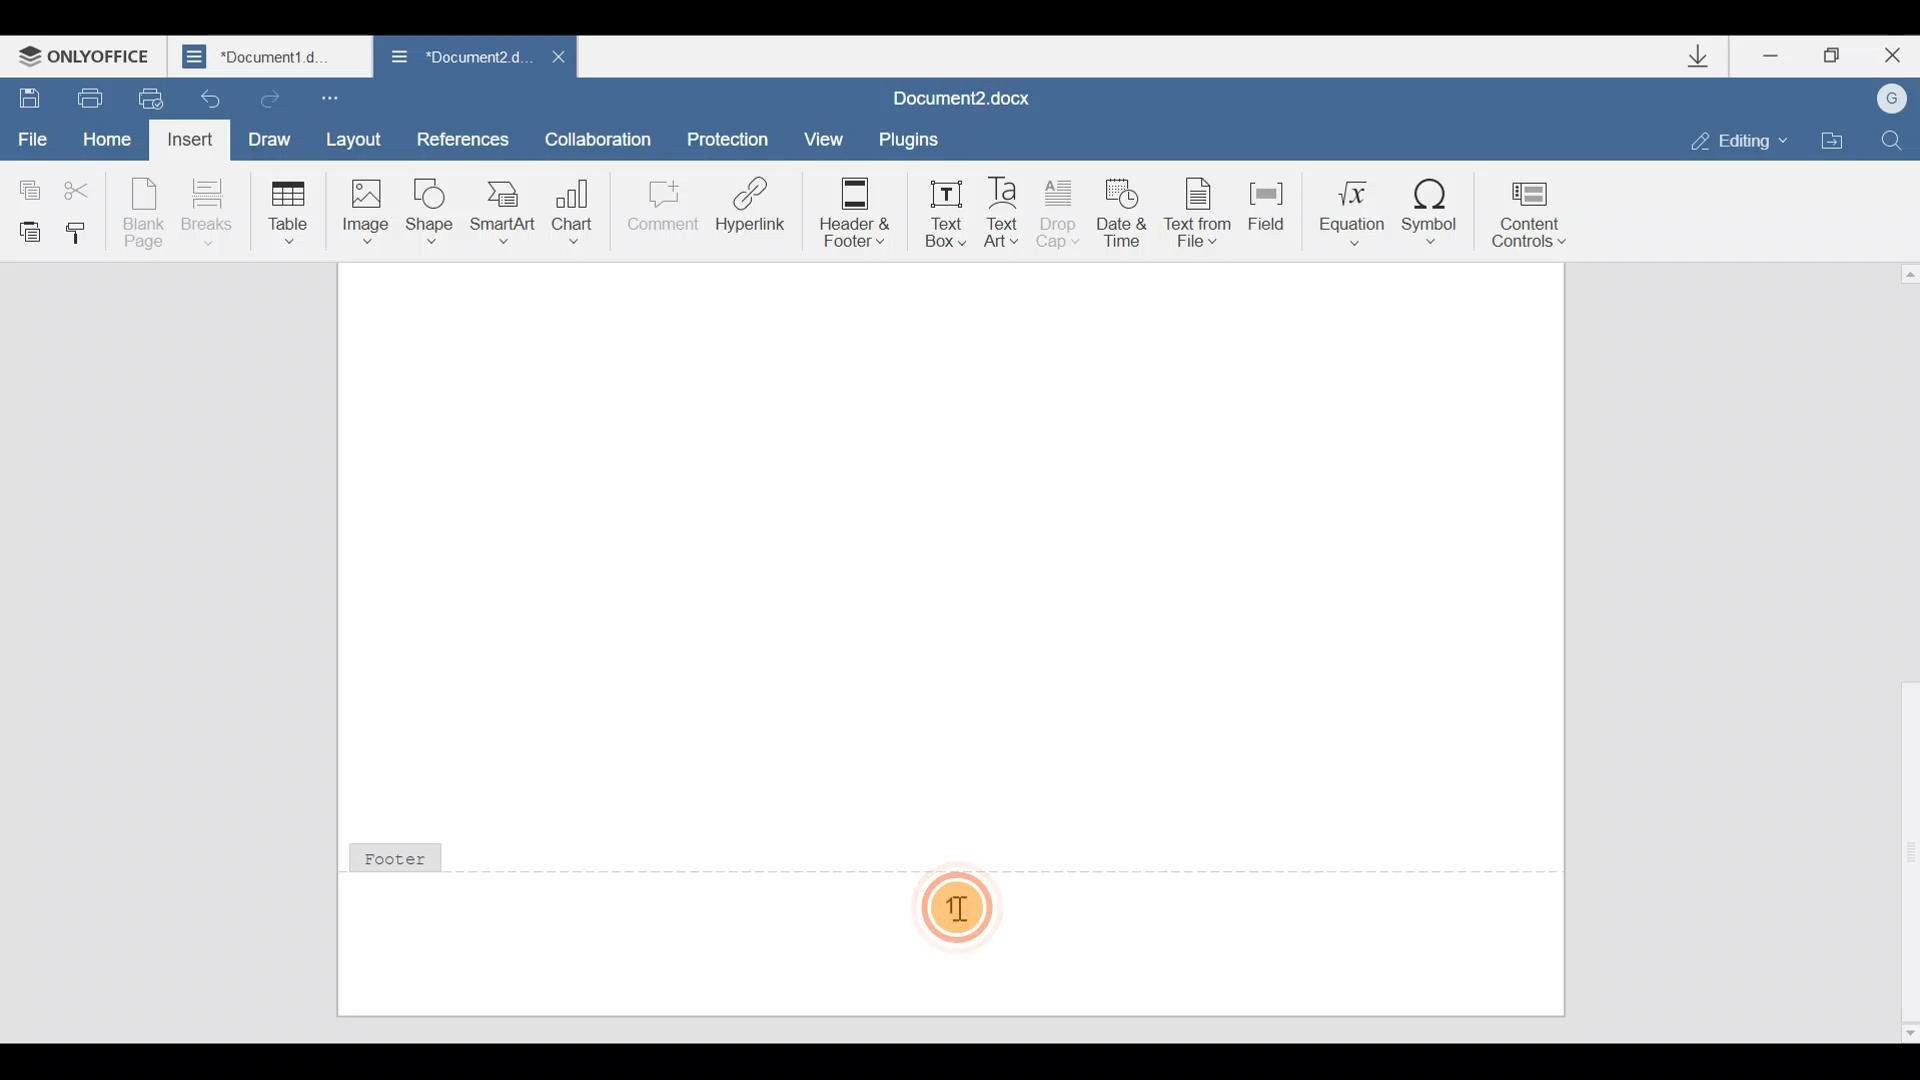 The image size is (1920, 1080). What do you see at coordinates (1345, 208) in the screenshot?
I see `Equation` at bounding box center [1345, 208].